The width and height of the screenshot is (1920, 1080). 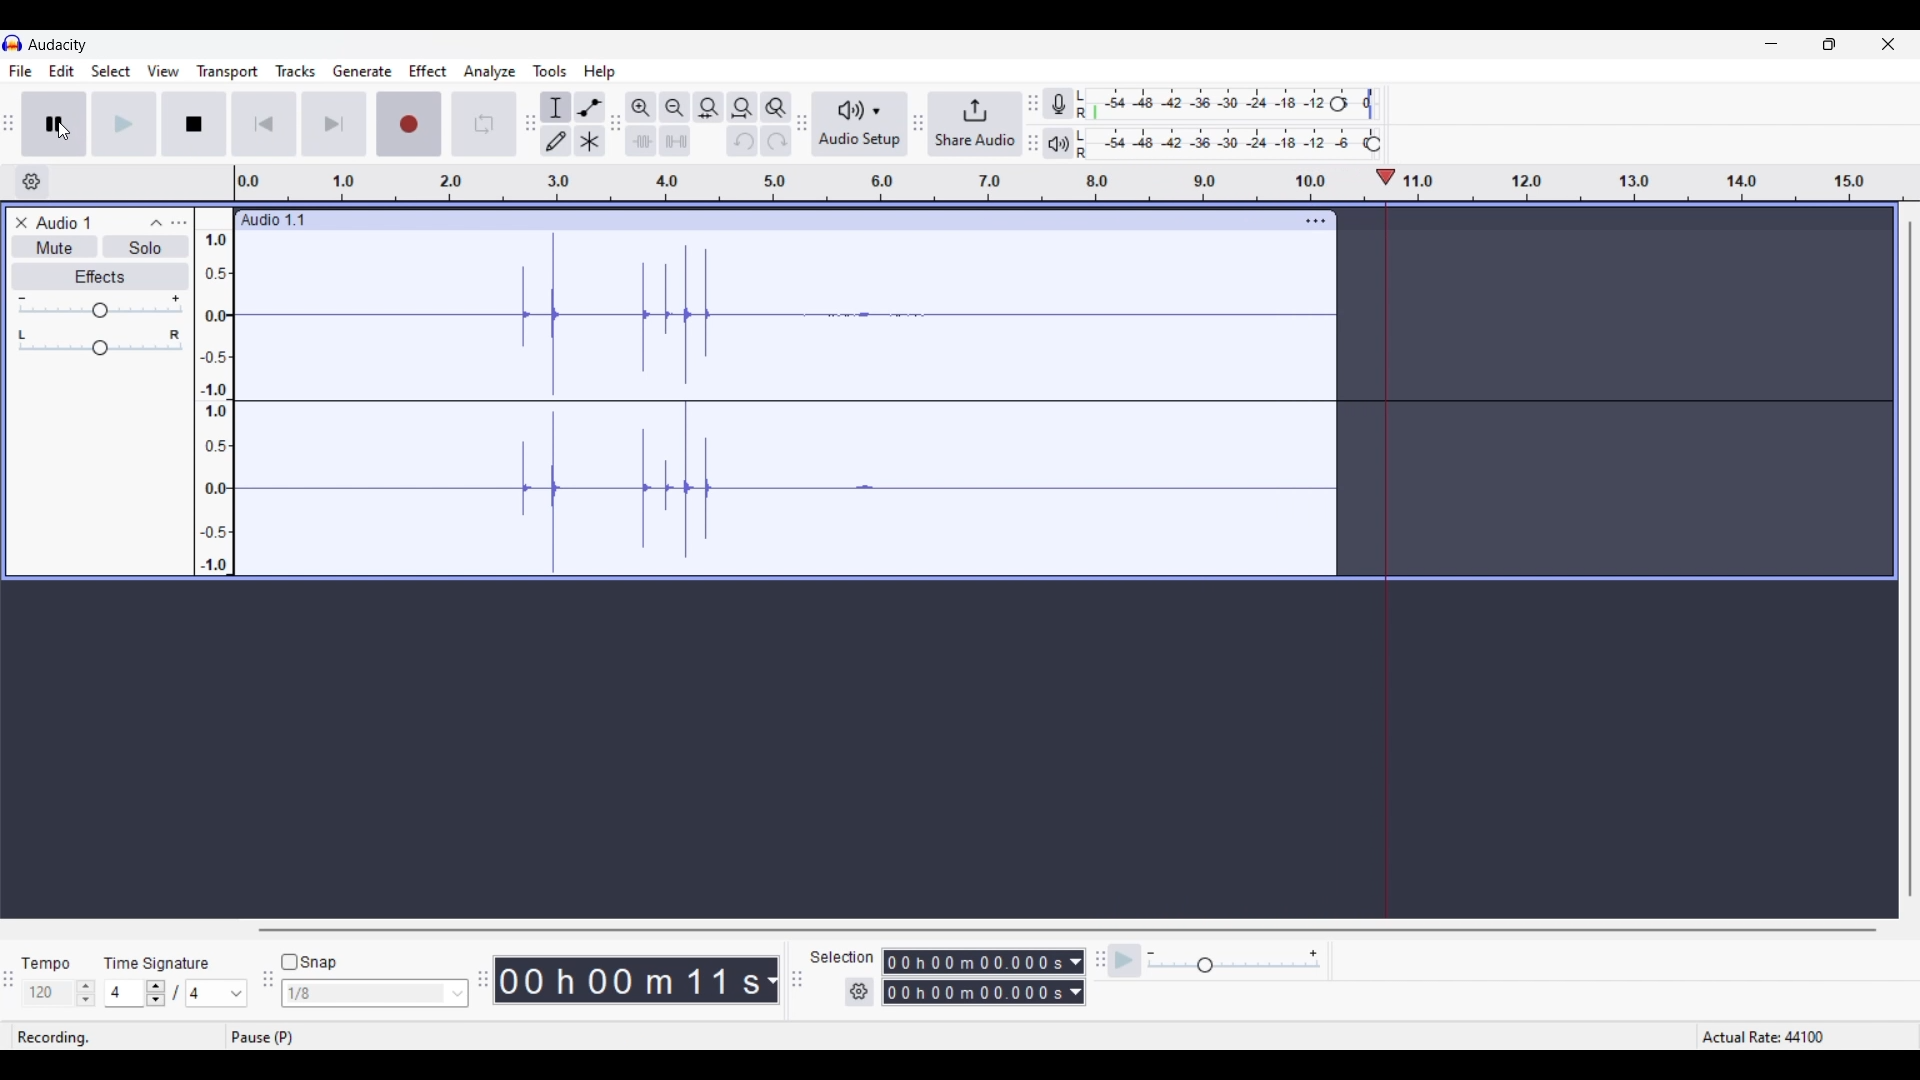 I want to click on 1/8, so click(x=365, y=994).